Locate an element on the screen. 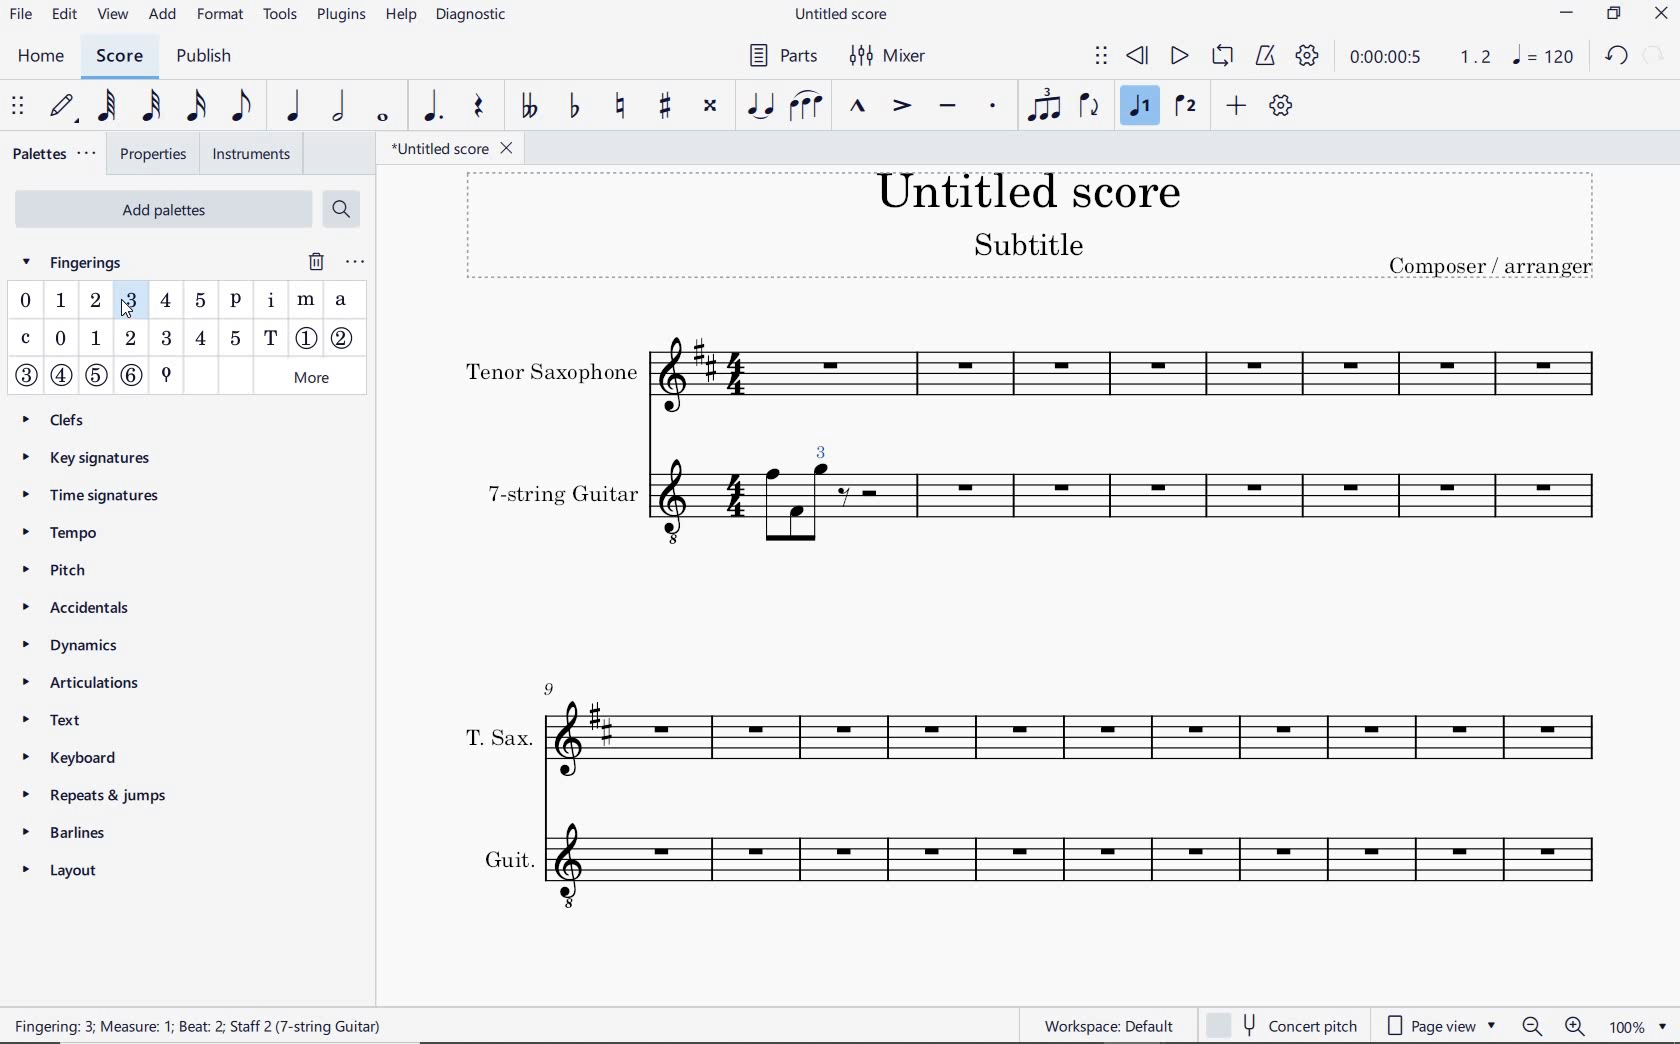 Image resolution: width=1680 pixels, height=1044 pixels. METRONOME is located at coordinates (1267, 57).